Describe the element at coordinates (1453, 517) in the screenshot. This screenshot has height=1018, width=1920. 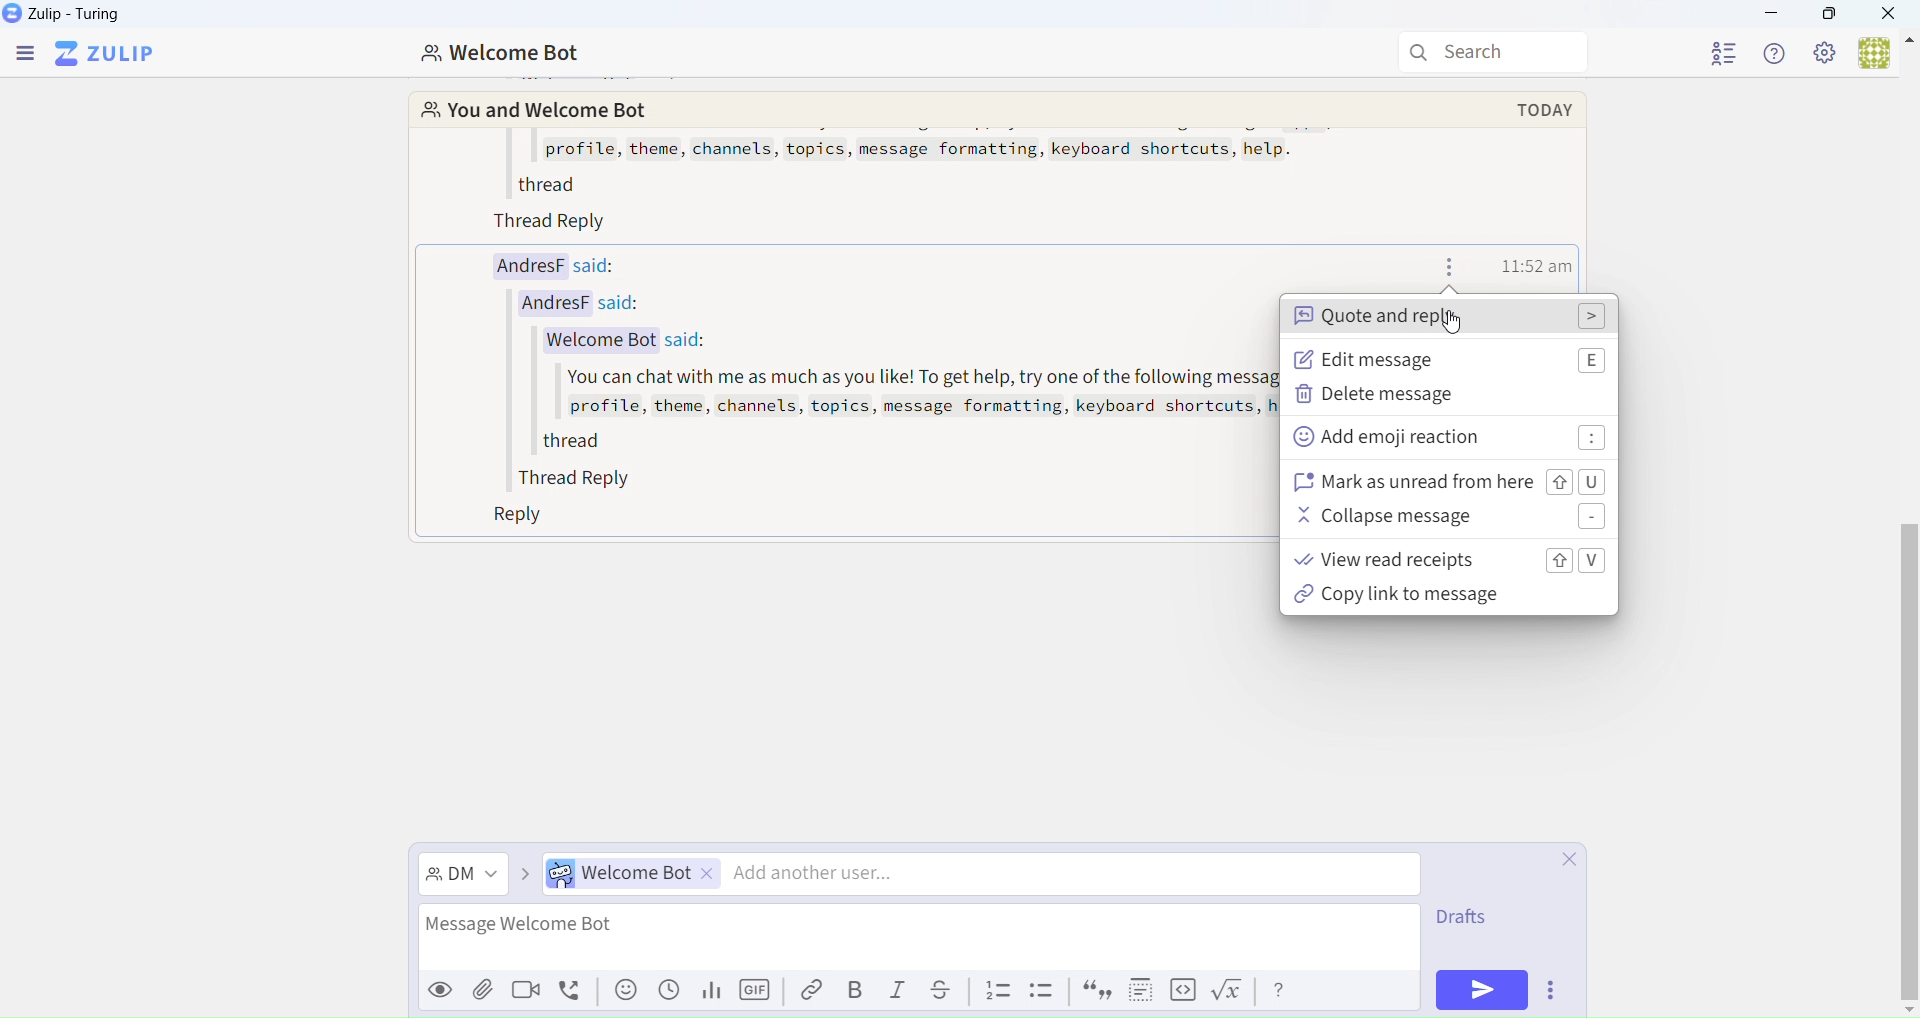
I see `collapse message` at that location.